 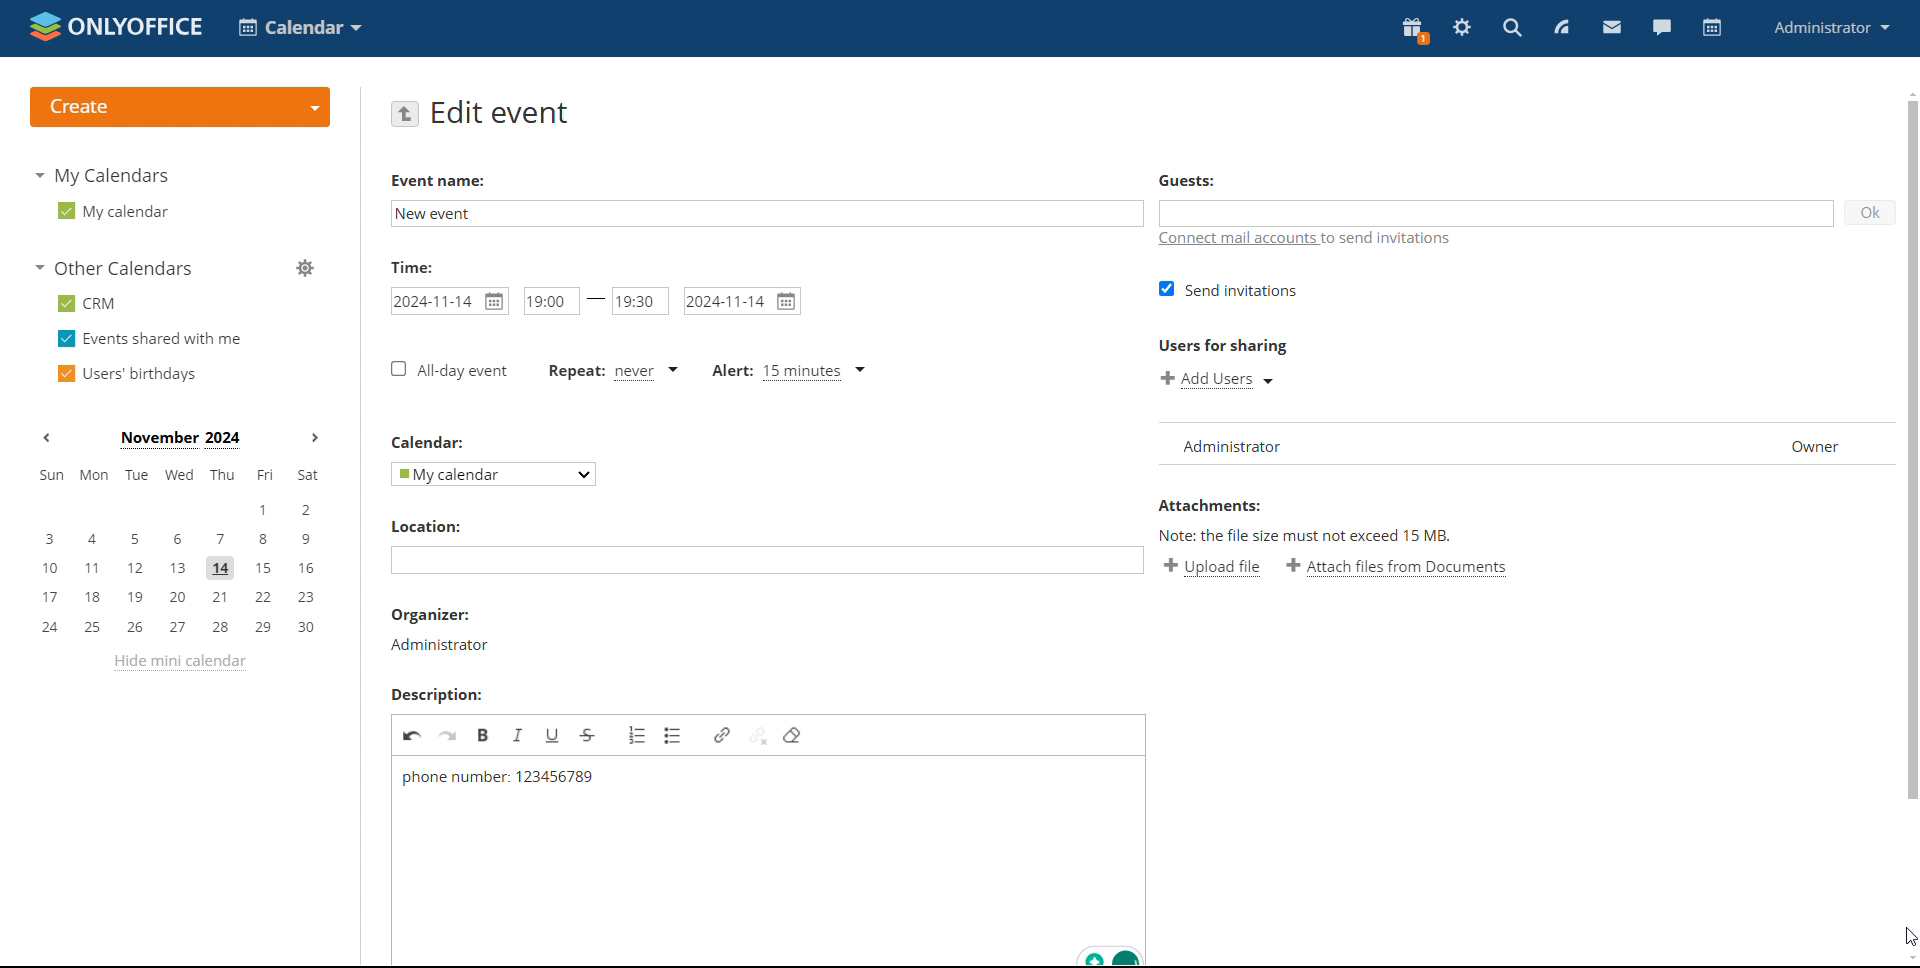 What do you see at coordinates (1177, 179) in the screenshot?
I see `guests` at bounding box center [1177, 179].